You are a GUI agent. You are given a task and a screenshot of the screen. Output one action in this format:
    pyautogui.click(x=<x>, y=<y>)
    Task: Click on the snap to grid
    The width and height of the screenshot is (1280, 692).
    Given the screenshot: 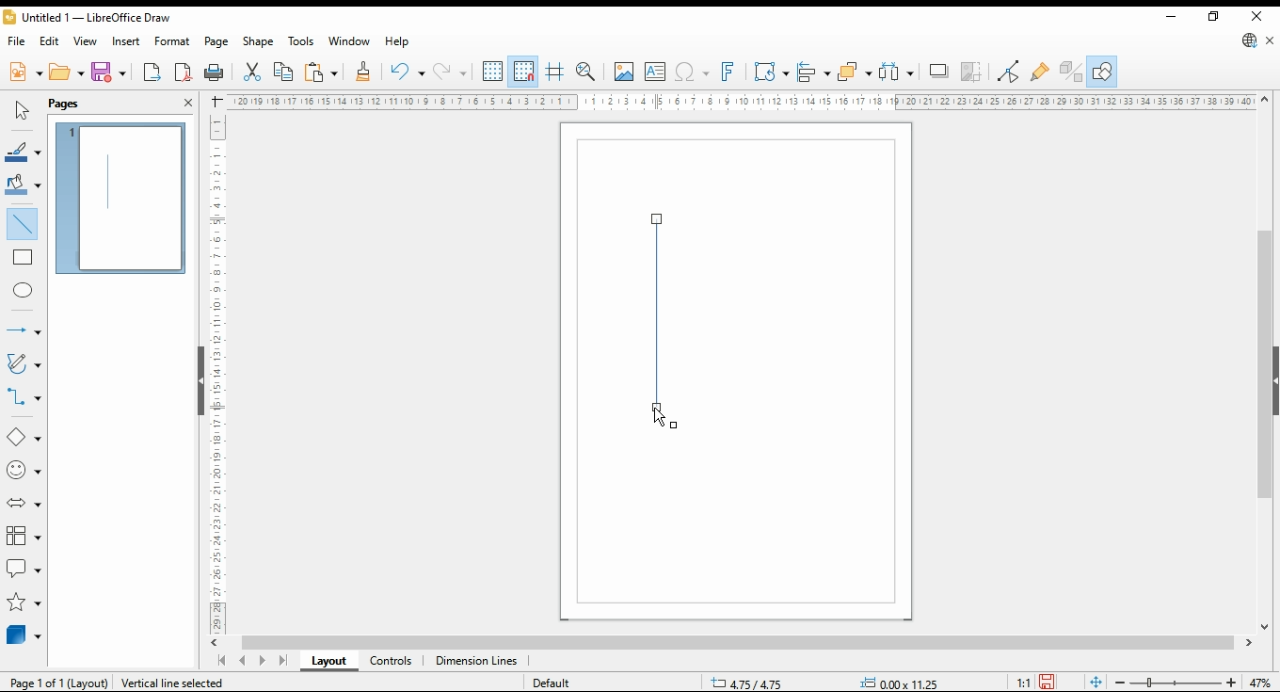 What is the action you would take?
    pyautogui.click(x=523, y=72)
    